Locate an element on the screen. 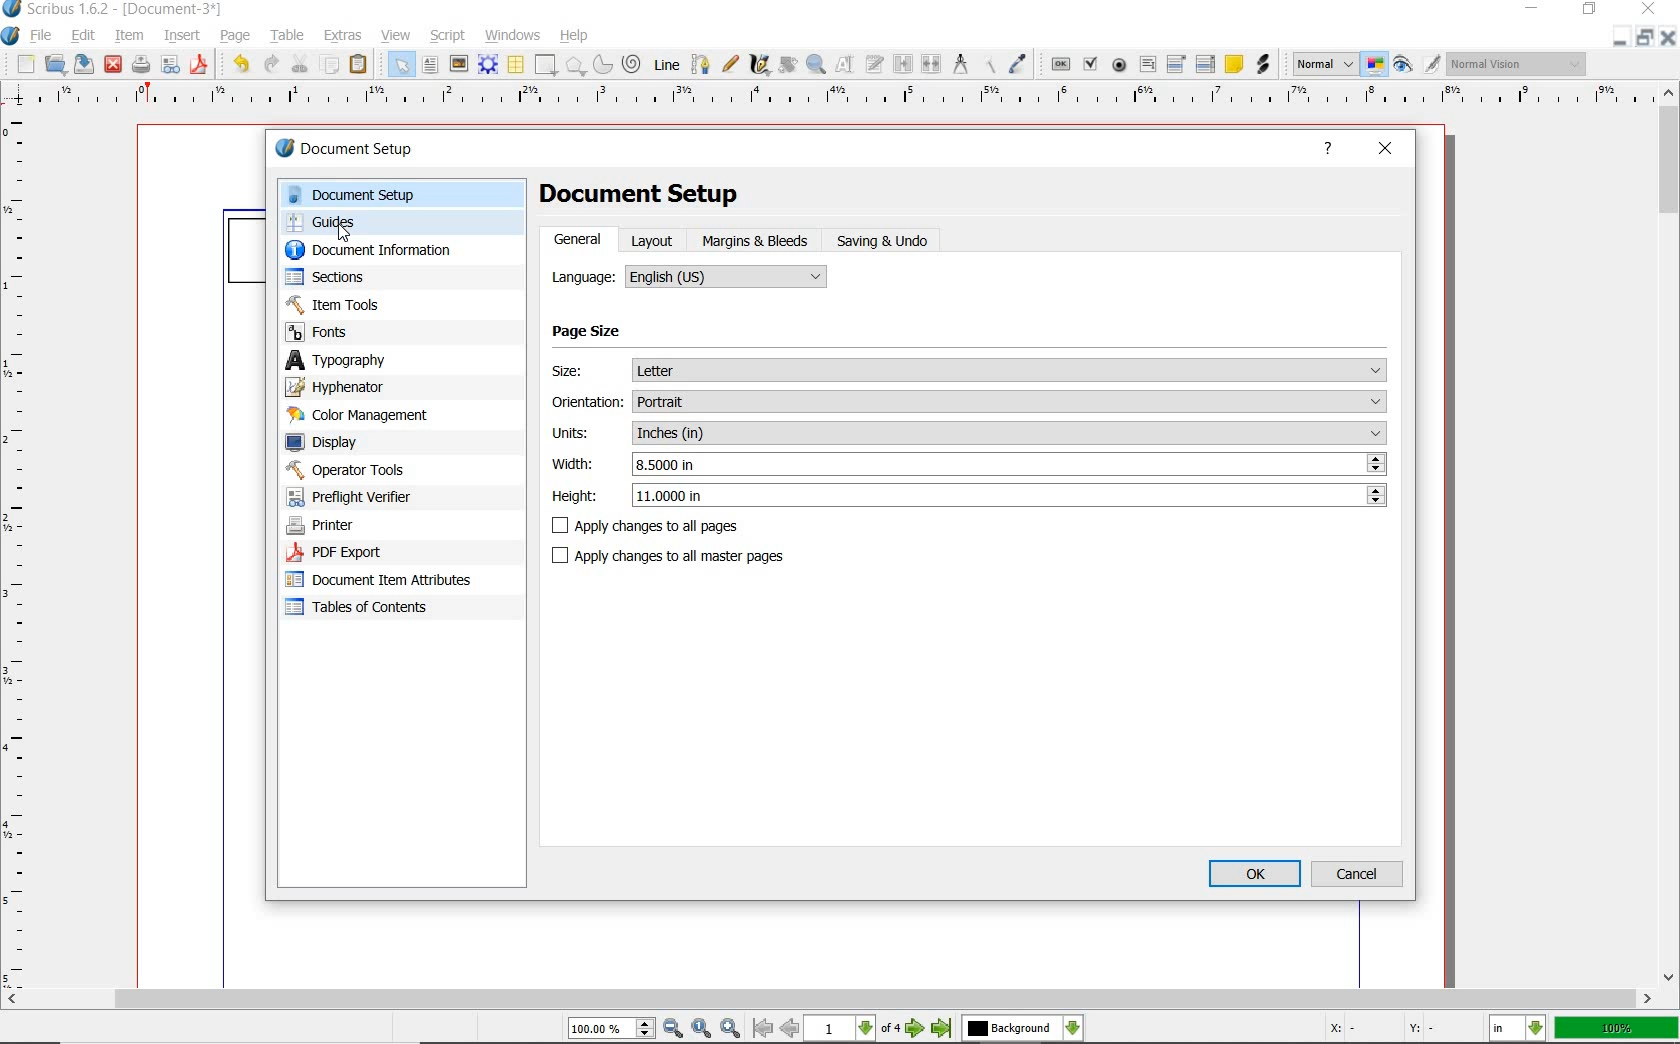 This screenshot has width=1680, height=1044. copy is located at coordinates (330, 67).